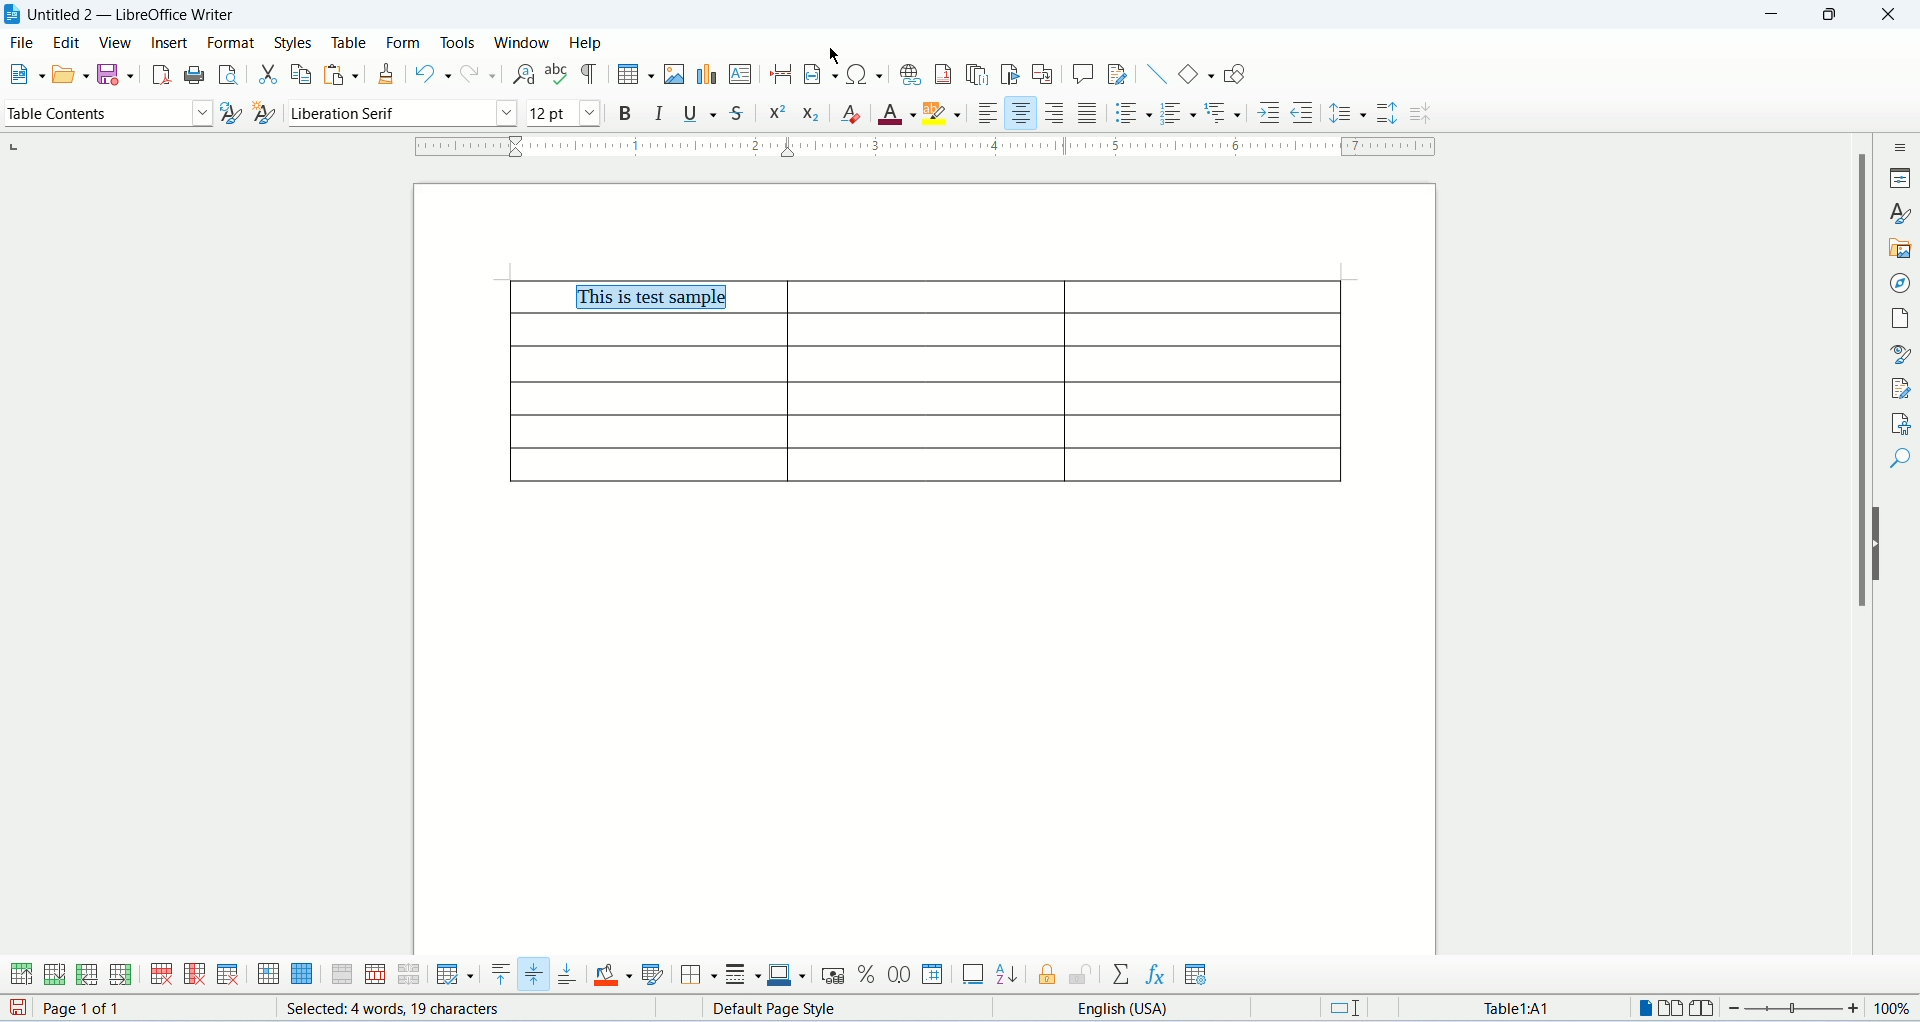 The width and height of the screenshot is (1920, 1022). Describe the element at coordinates (1901, 459) in the screenshot. I see `find` at that location.